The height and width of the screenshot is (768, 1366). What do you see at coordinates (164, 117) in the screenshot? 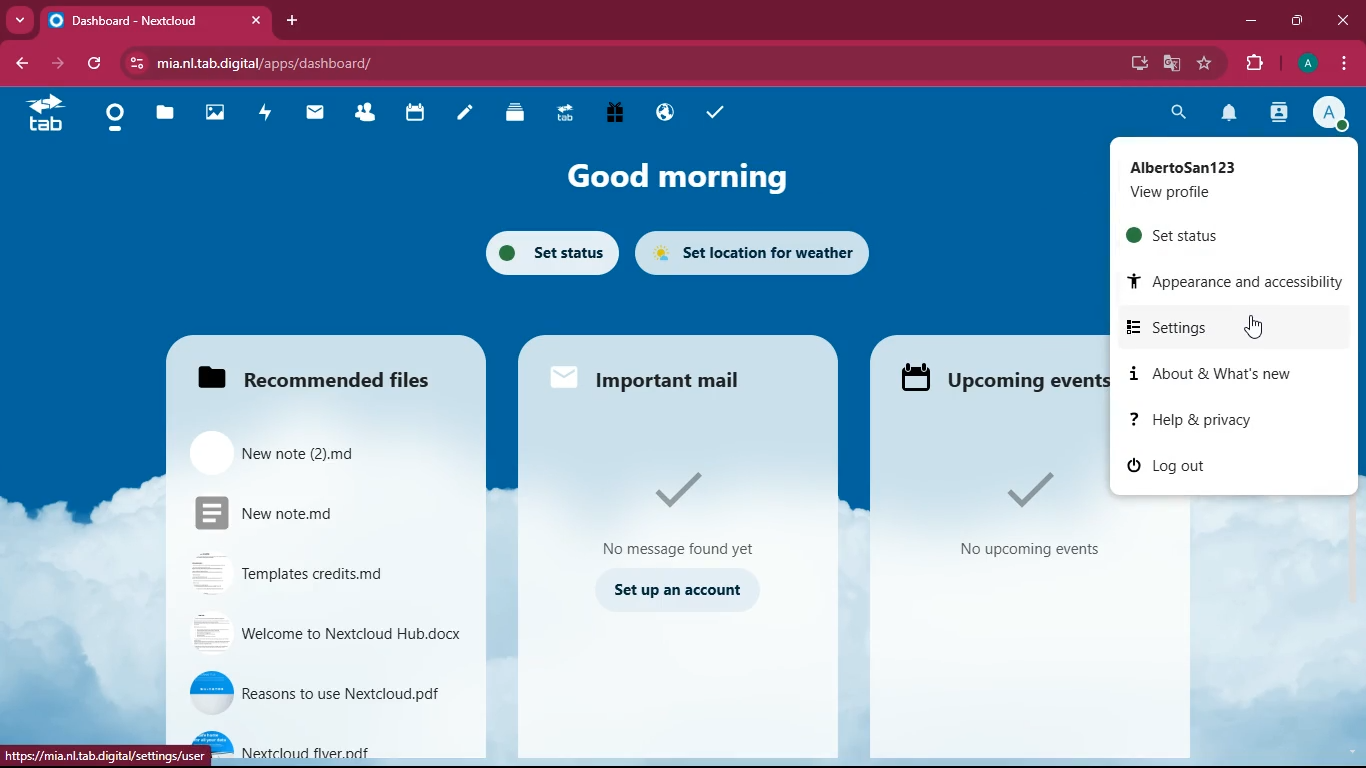
I see `files` at bounding box center [164, 117].